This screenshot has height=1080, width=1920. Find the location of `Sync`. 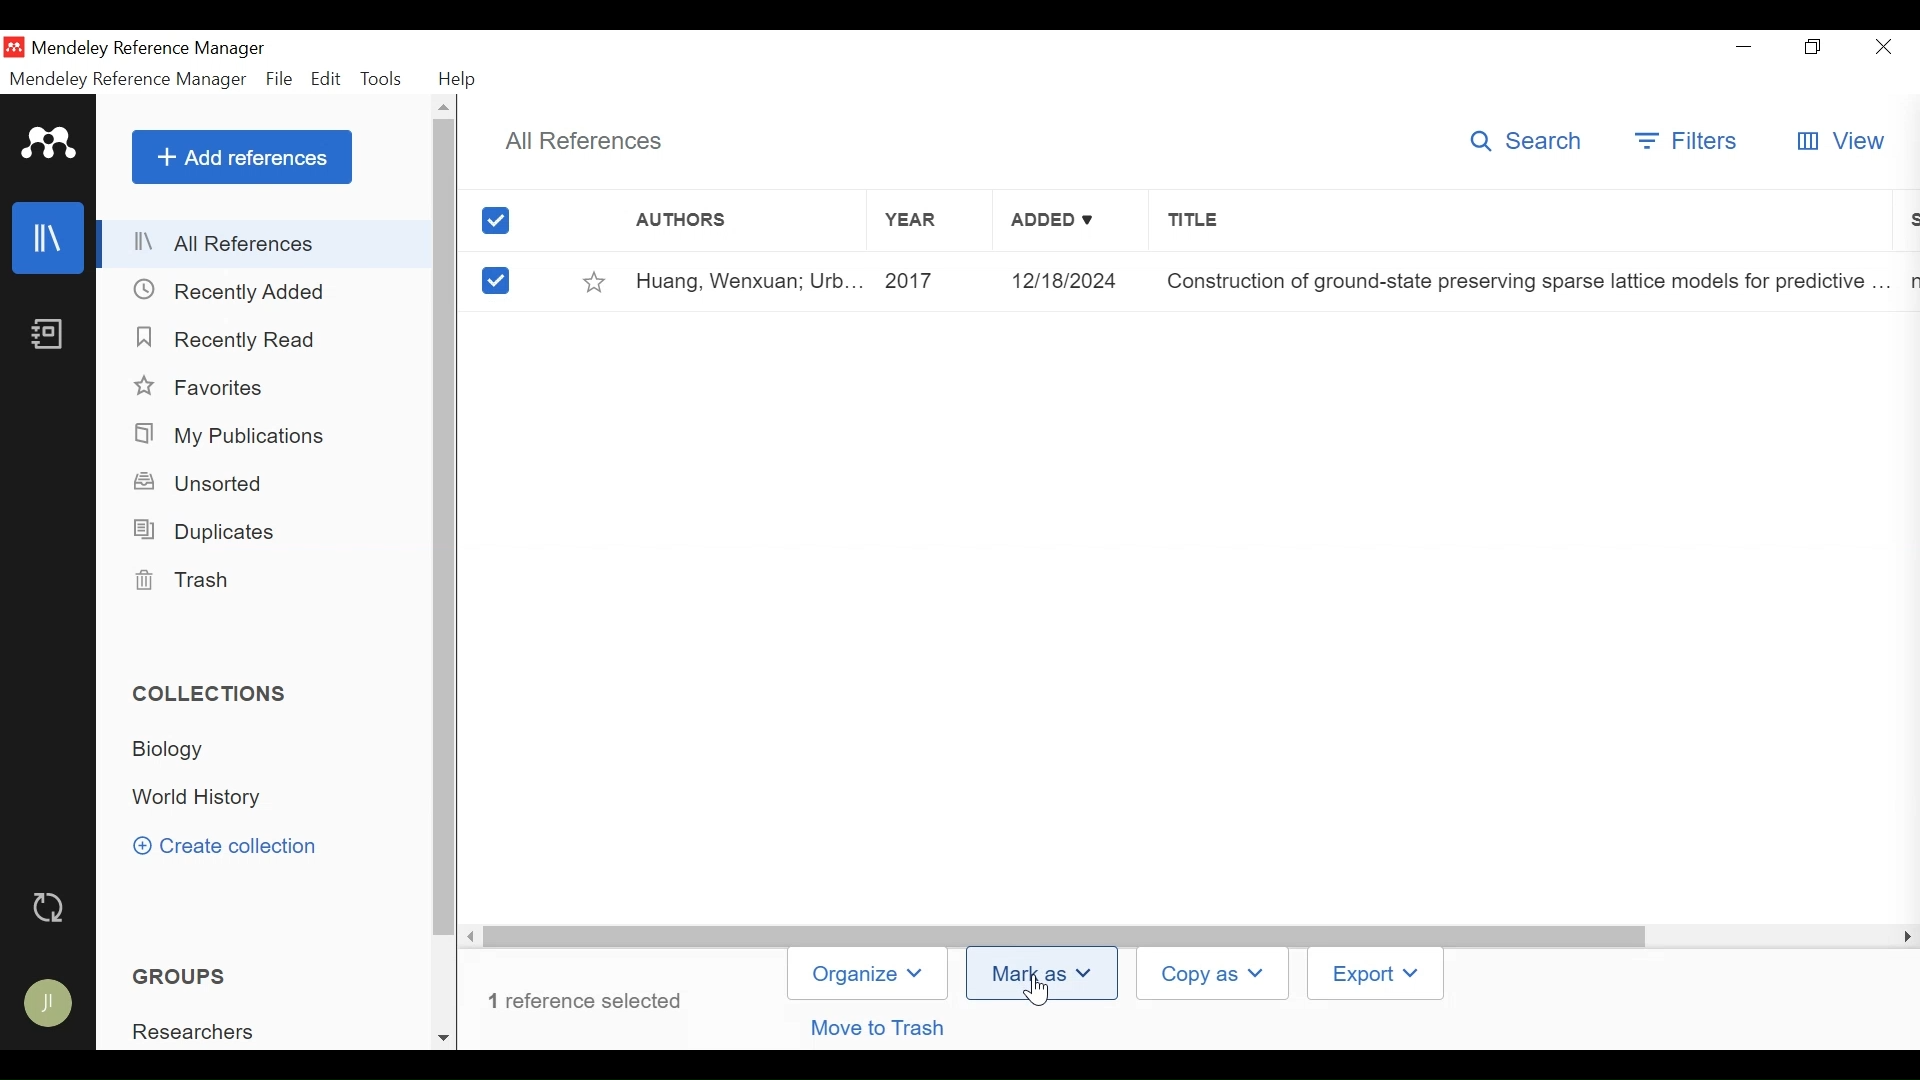

Sync is located at coordinates (51, 910).